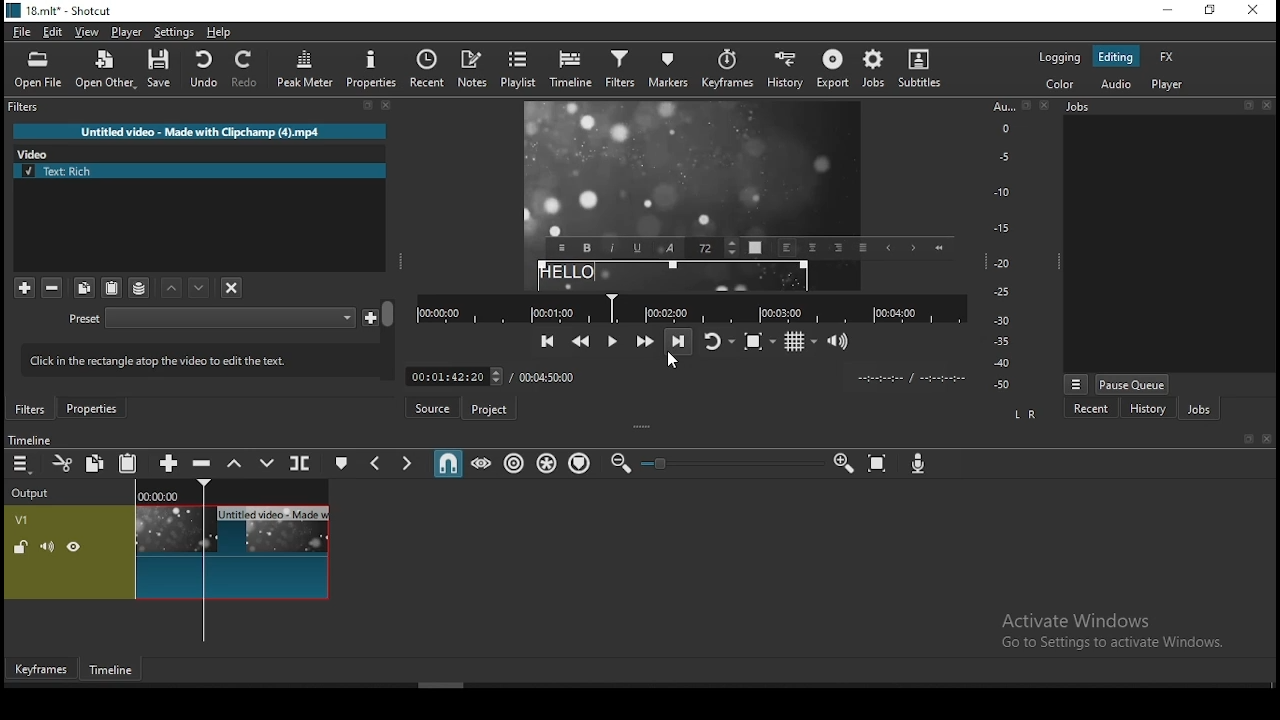  What do you see at coordinates (839, 340) in the screenshot?
I see `show volume control` at bounding box center [839, 340].